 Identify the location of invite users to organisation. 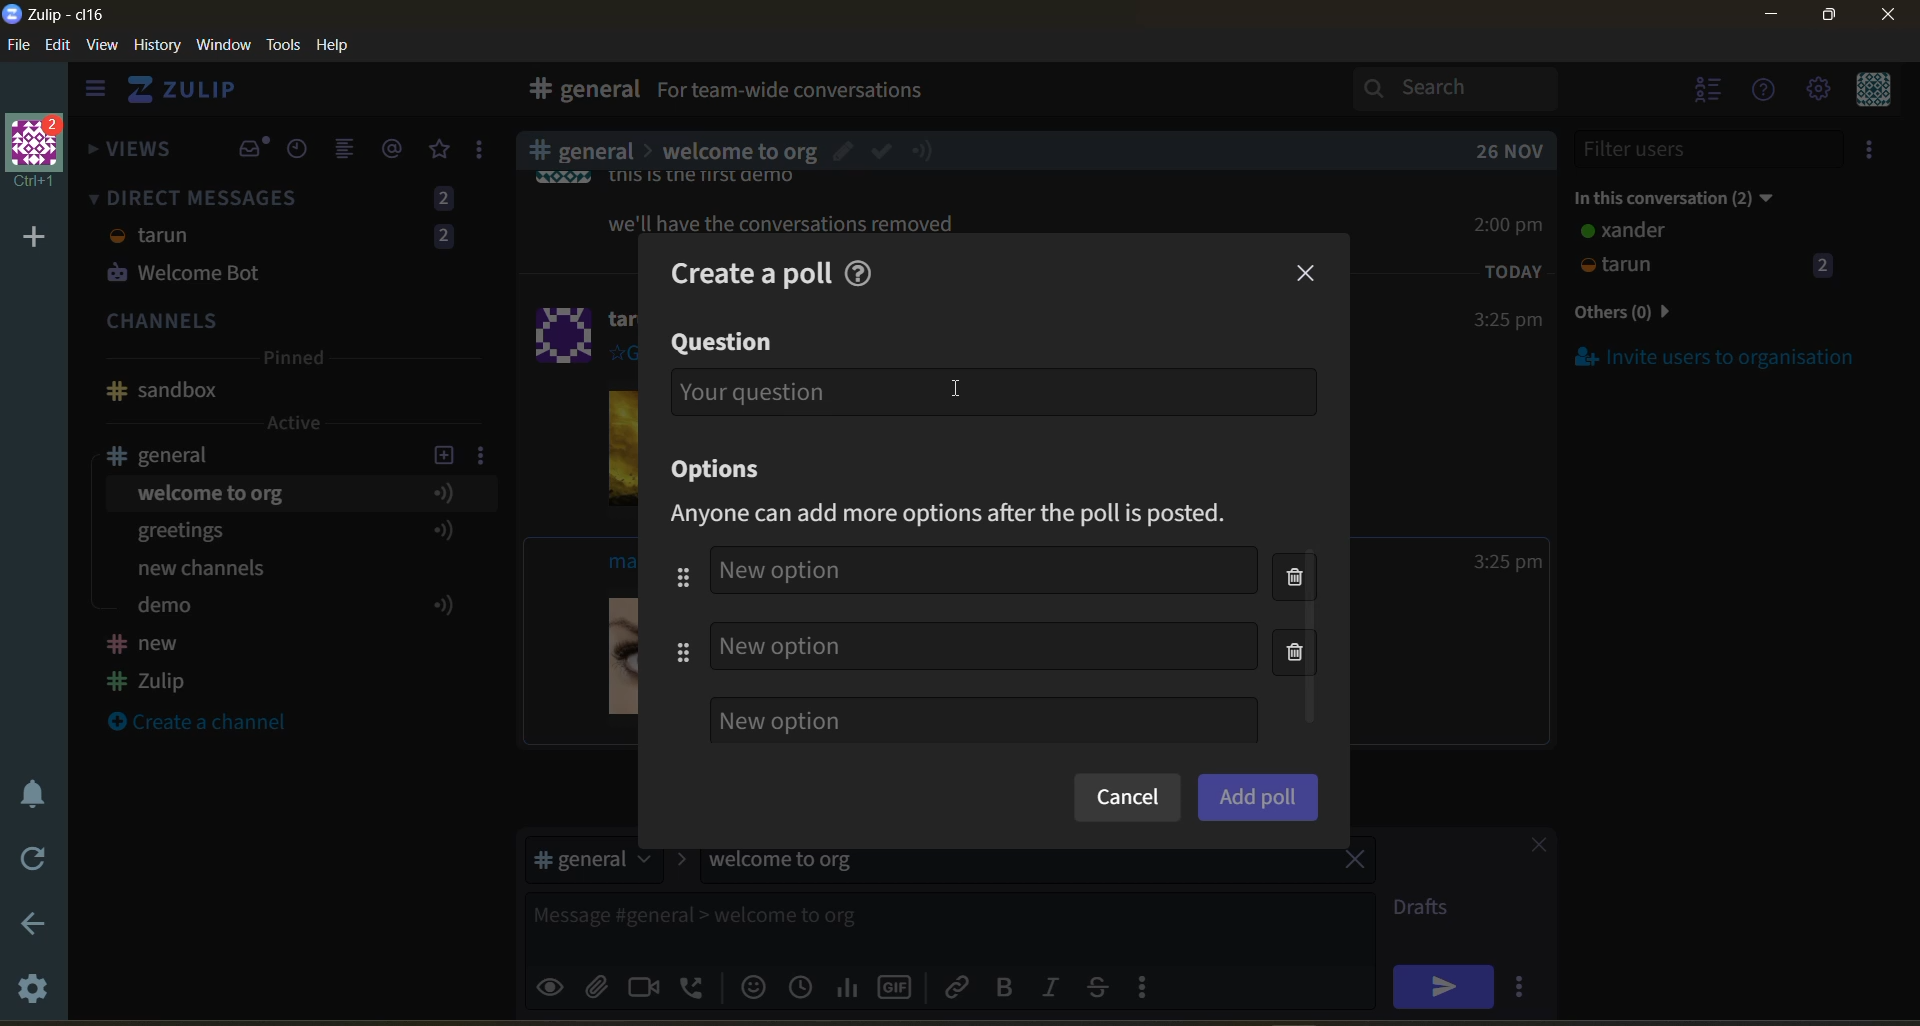
(1873, 153).